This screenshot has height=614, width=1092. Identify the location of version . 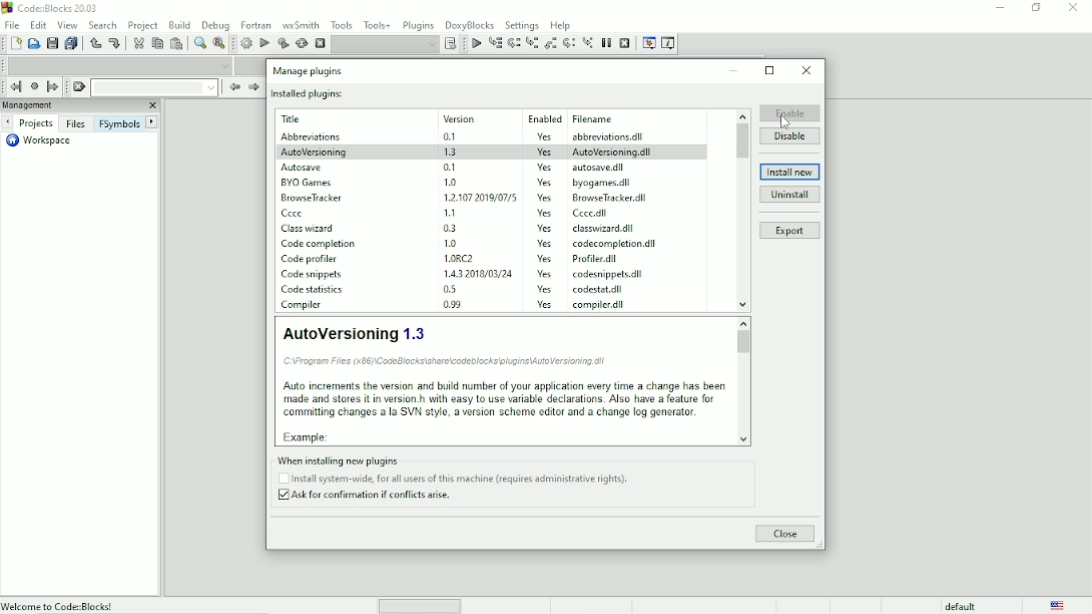
(453, 306).